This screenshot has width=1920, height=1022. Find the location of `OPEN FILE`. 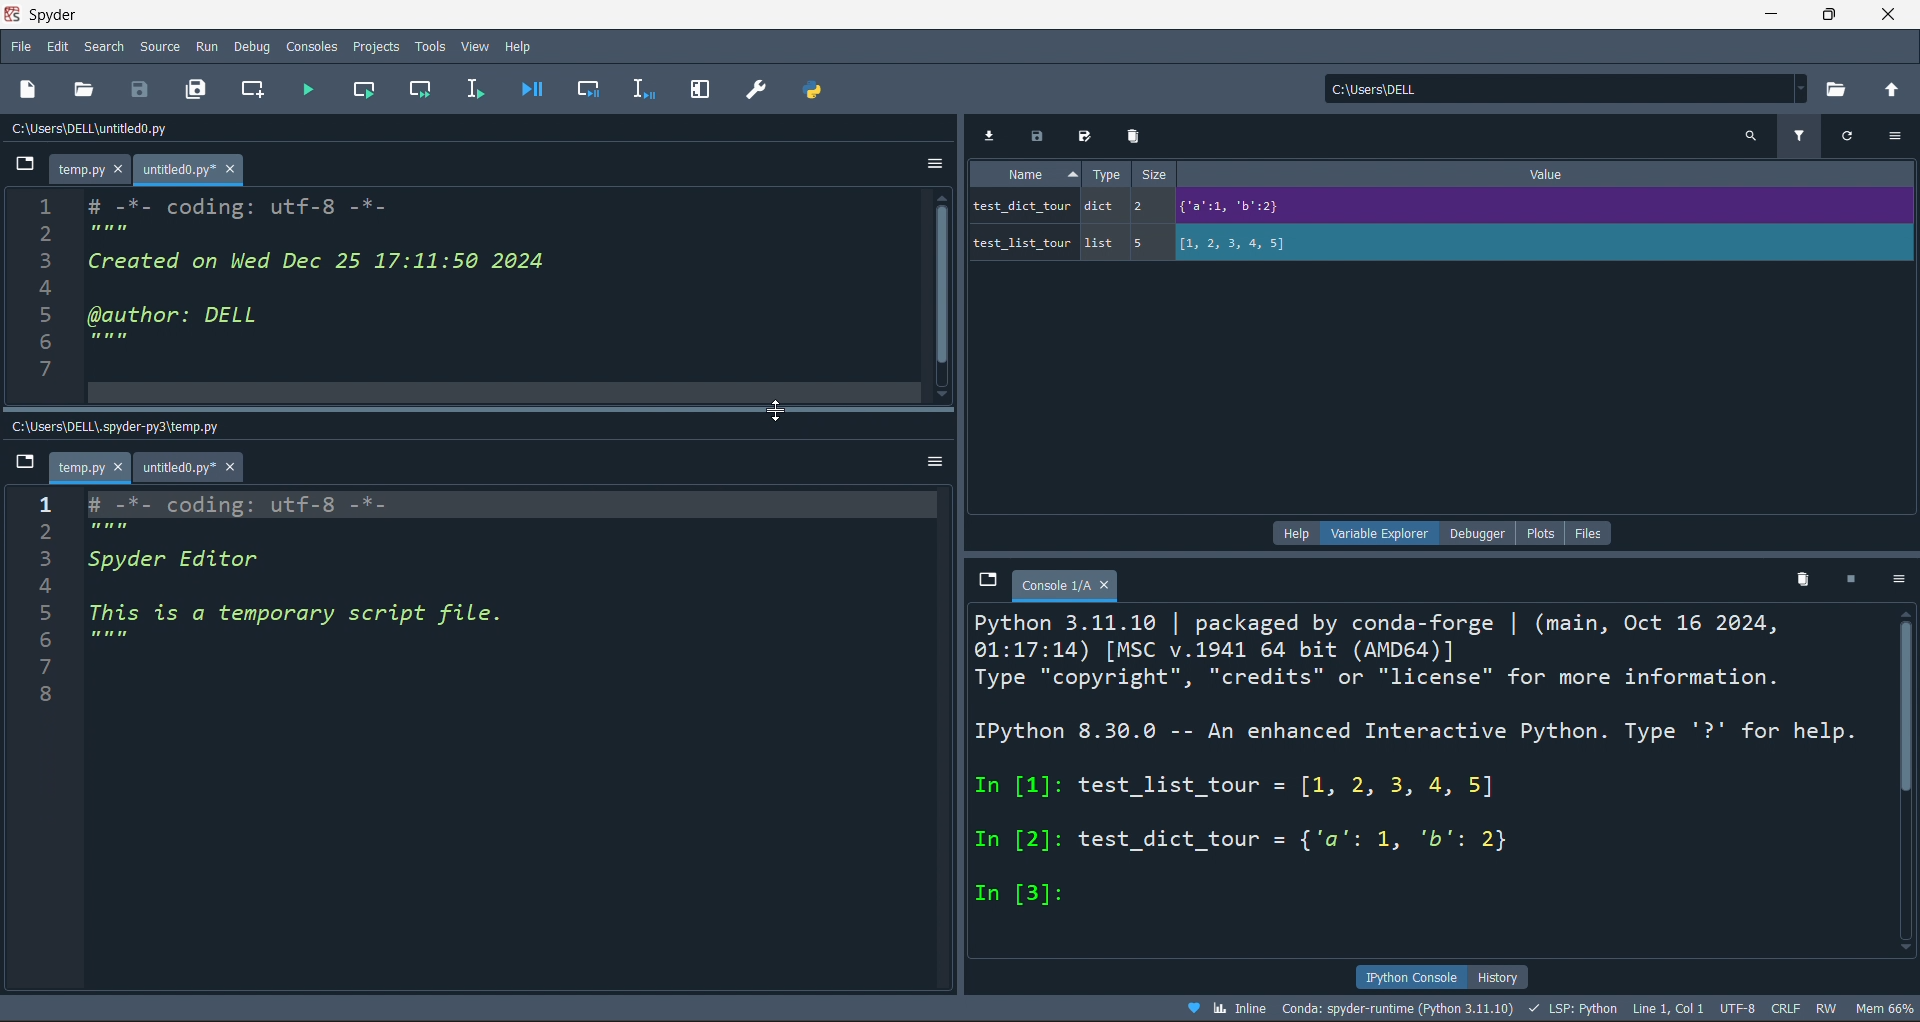

OPEN FILE is located at coordinates (84, 88).